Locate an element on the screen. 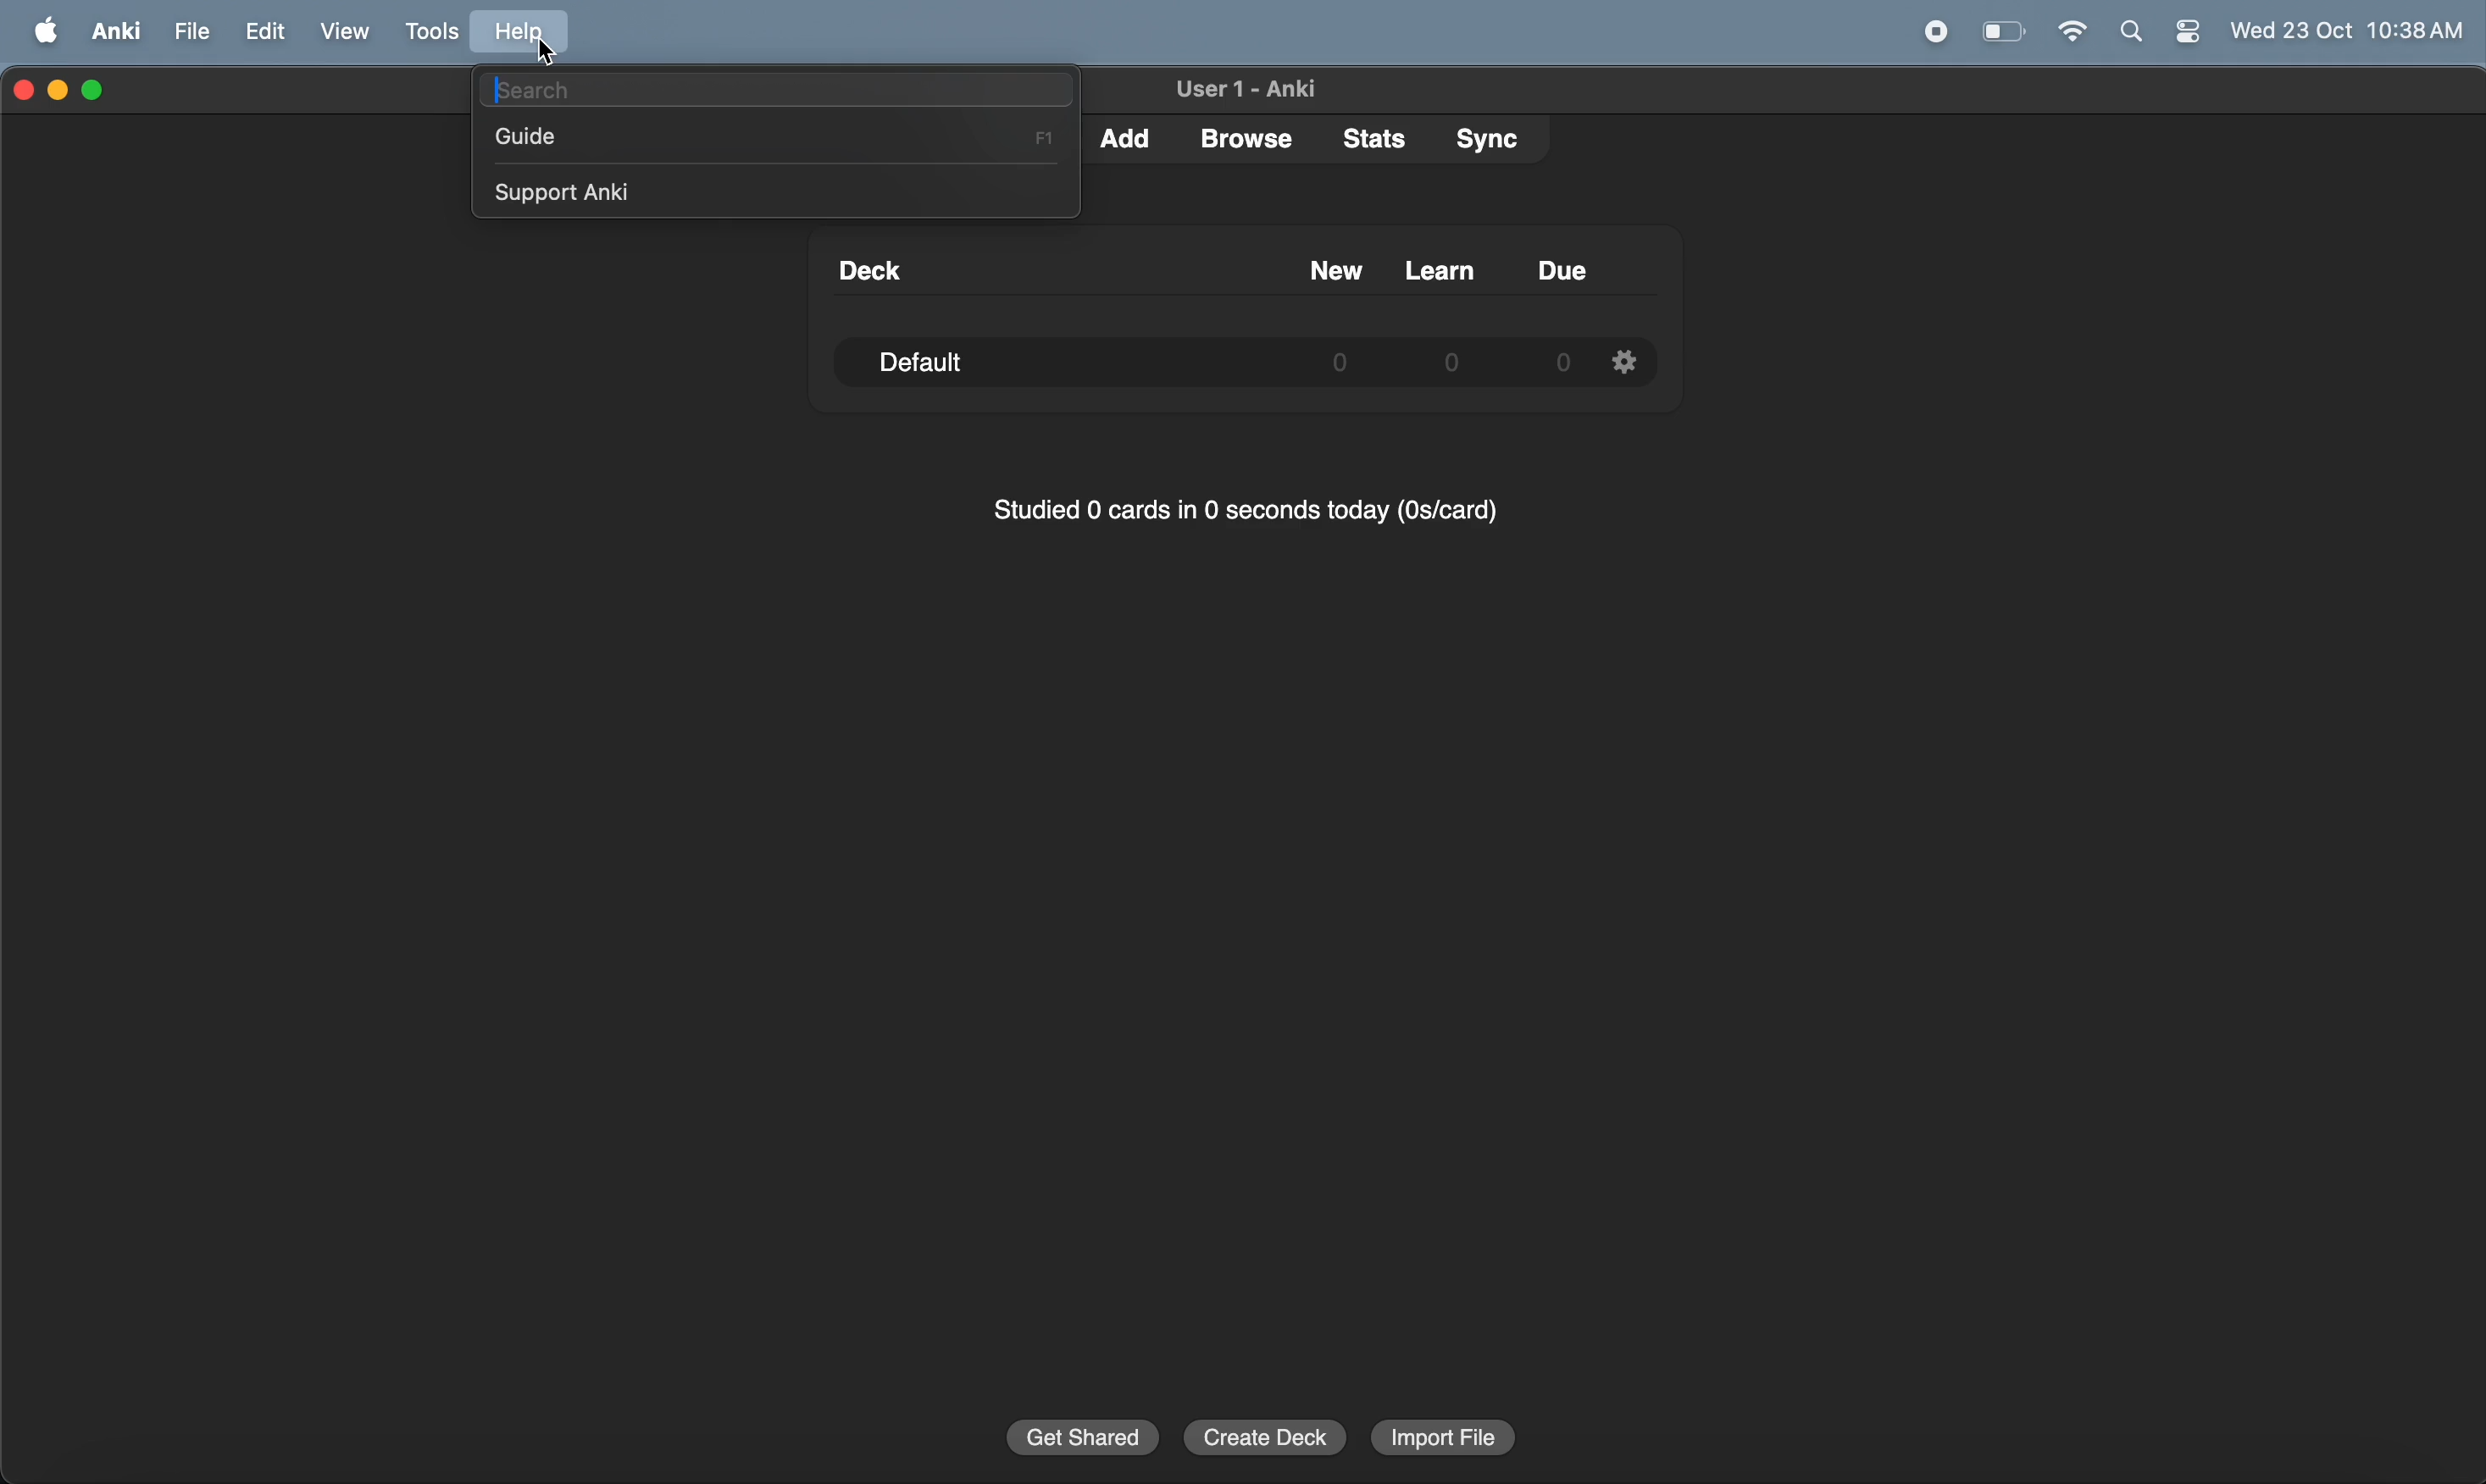 This screenshot has height=1484, width=2486. add is located at coordinates (1130, 136).